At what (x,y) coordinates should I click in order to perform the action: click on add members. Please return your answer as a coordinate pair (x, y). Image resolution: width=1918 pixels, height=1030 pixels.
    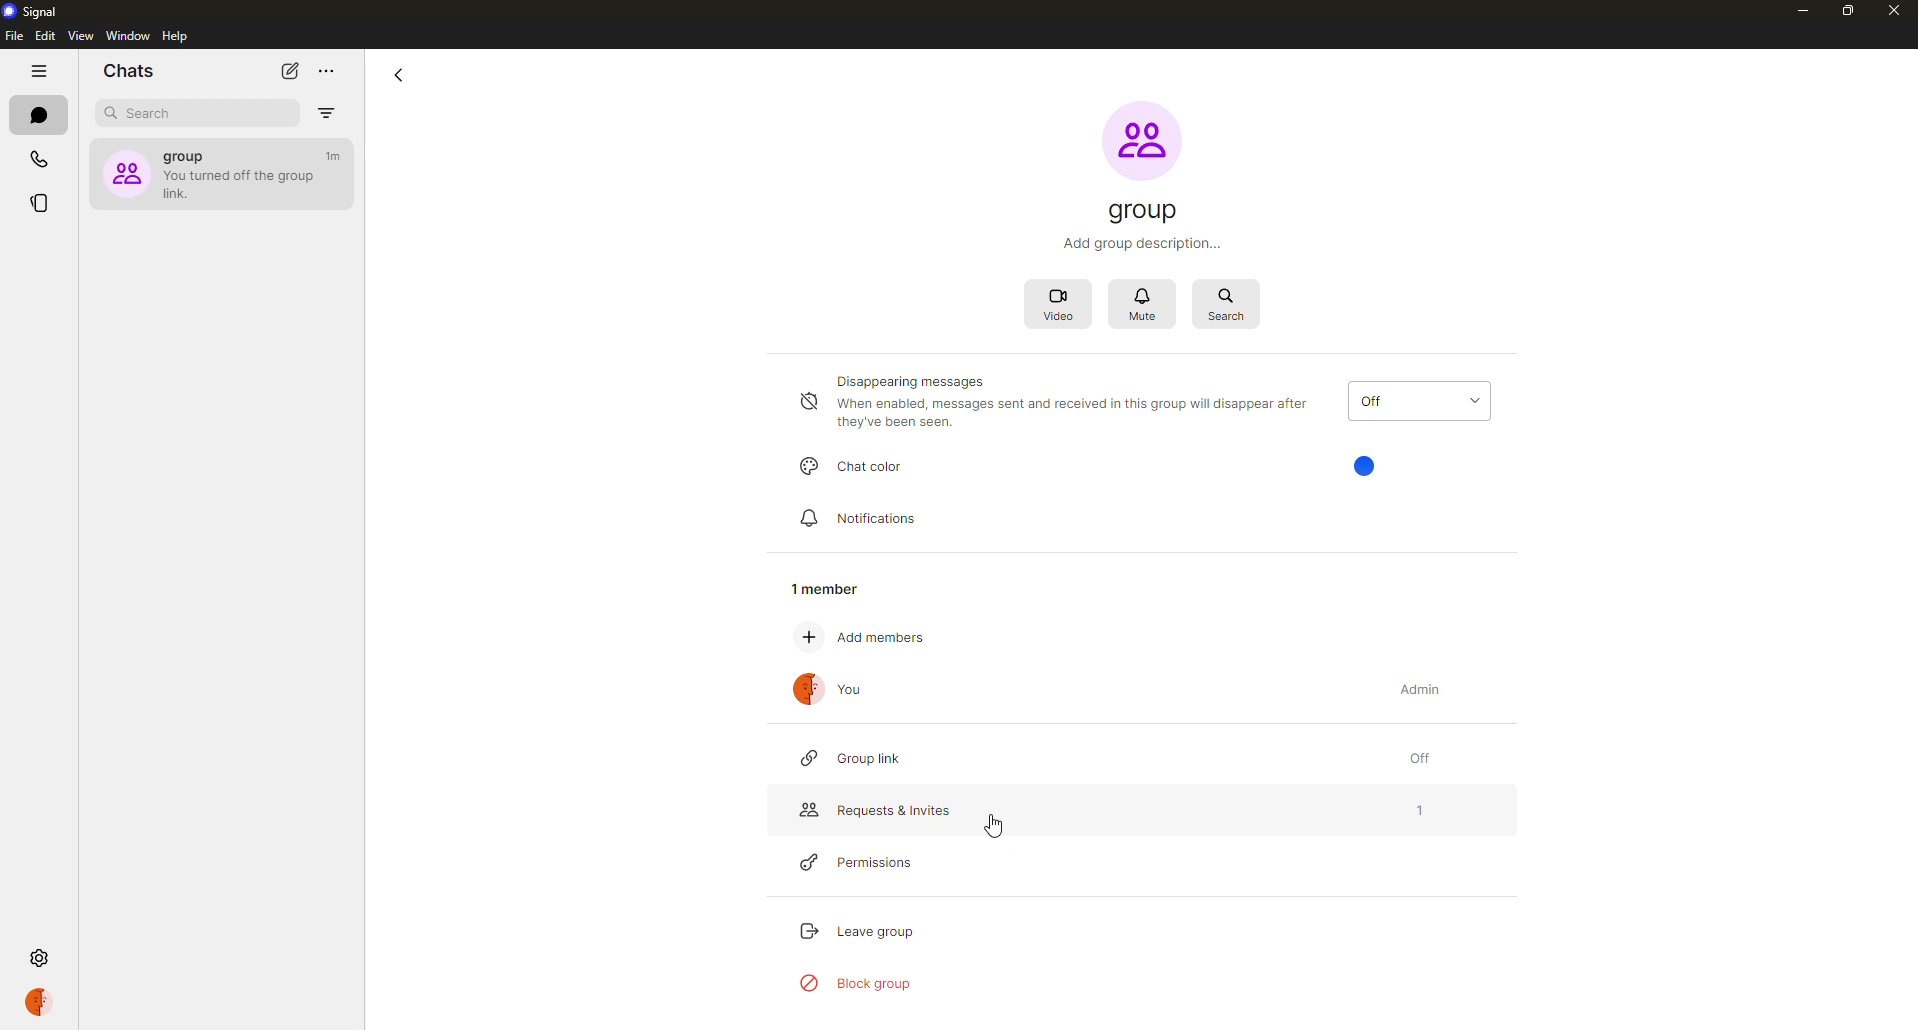
    Looking at the image, I should click on (876, 639).